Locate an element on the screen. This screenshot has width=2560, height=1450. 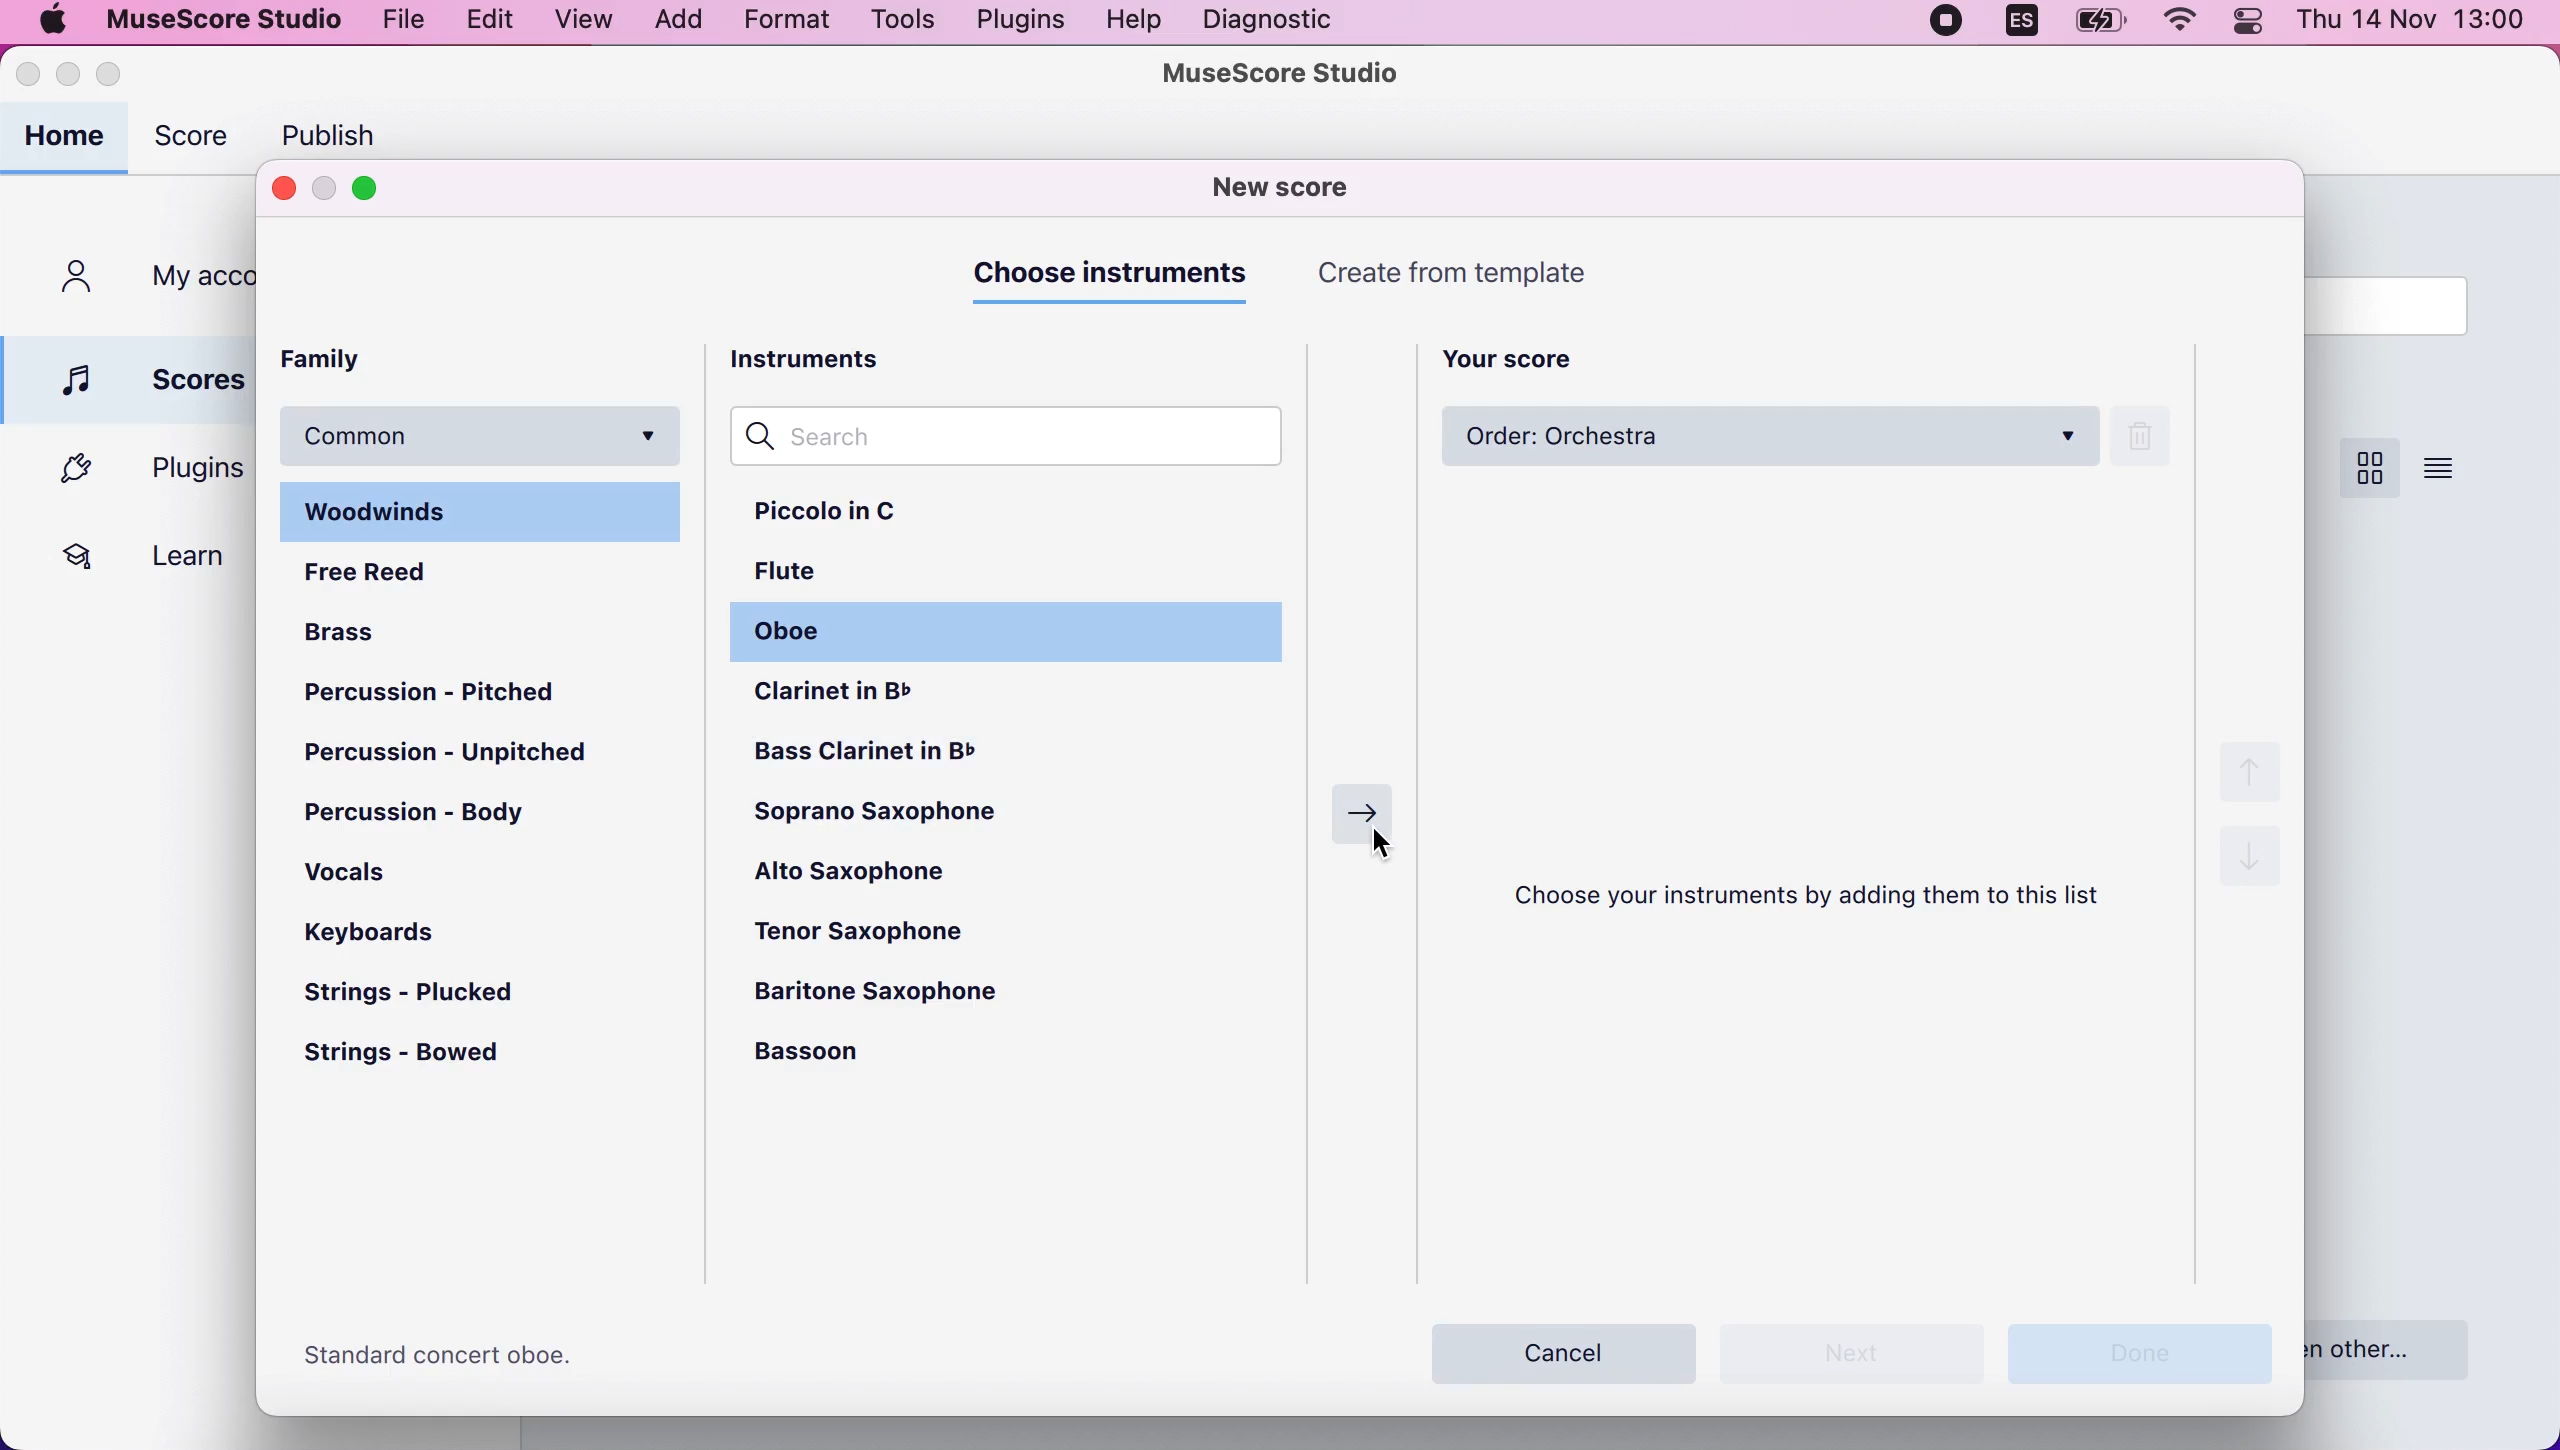
Standard concert oboe. is located at coordinates (453, 1356).